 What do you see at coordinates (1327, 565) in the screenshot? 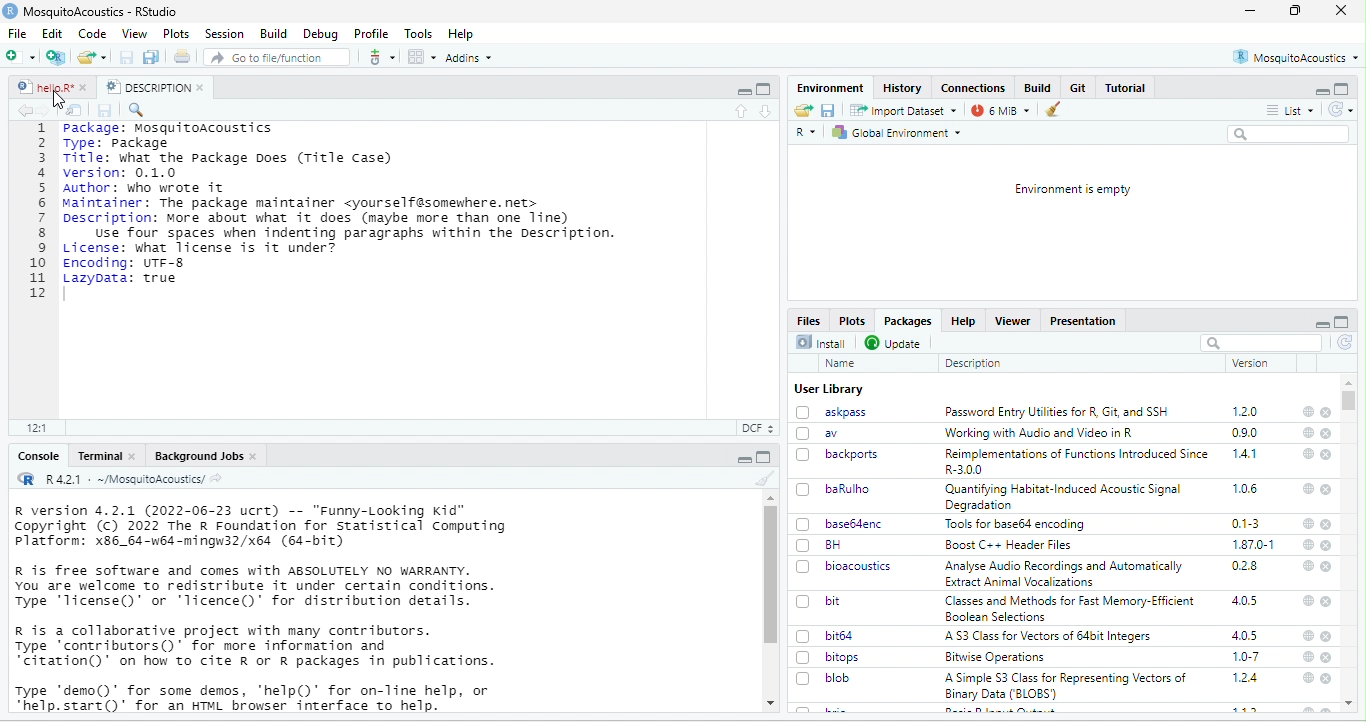
I see `close` at bounding box center [1327, 565].